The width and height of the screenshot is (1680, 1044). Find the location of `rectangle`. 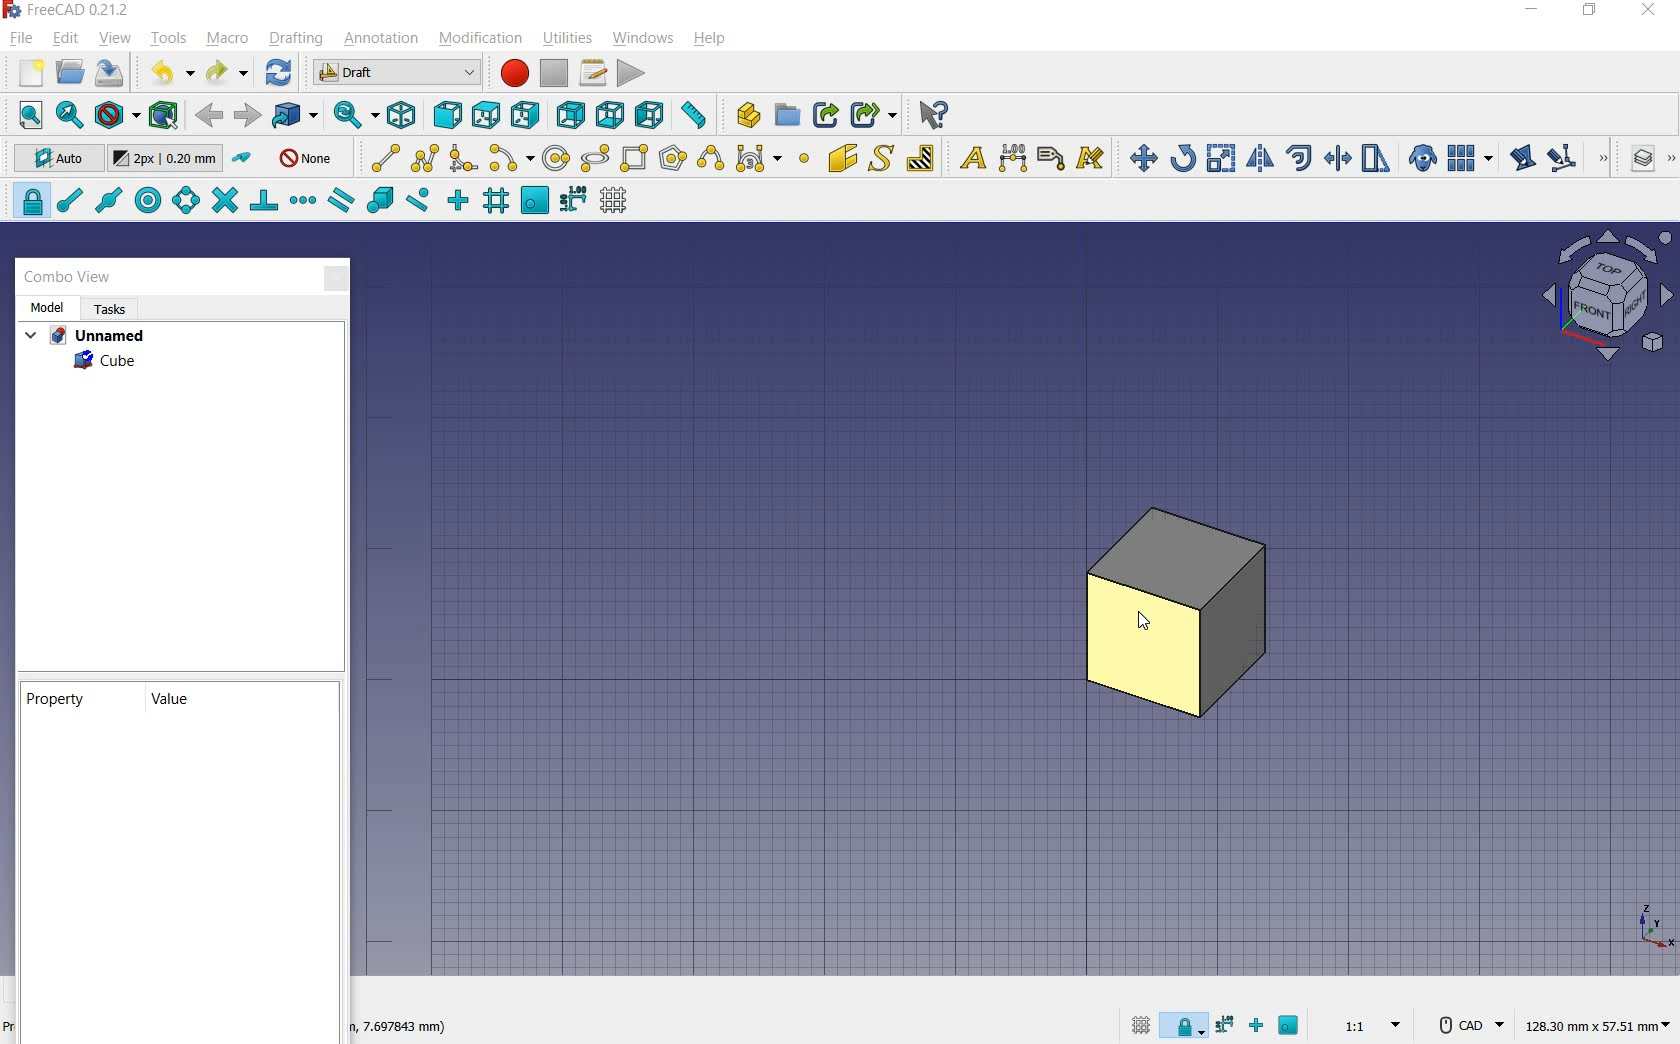

rectangle is located at coordinates (637, 158).